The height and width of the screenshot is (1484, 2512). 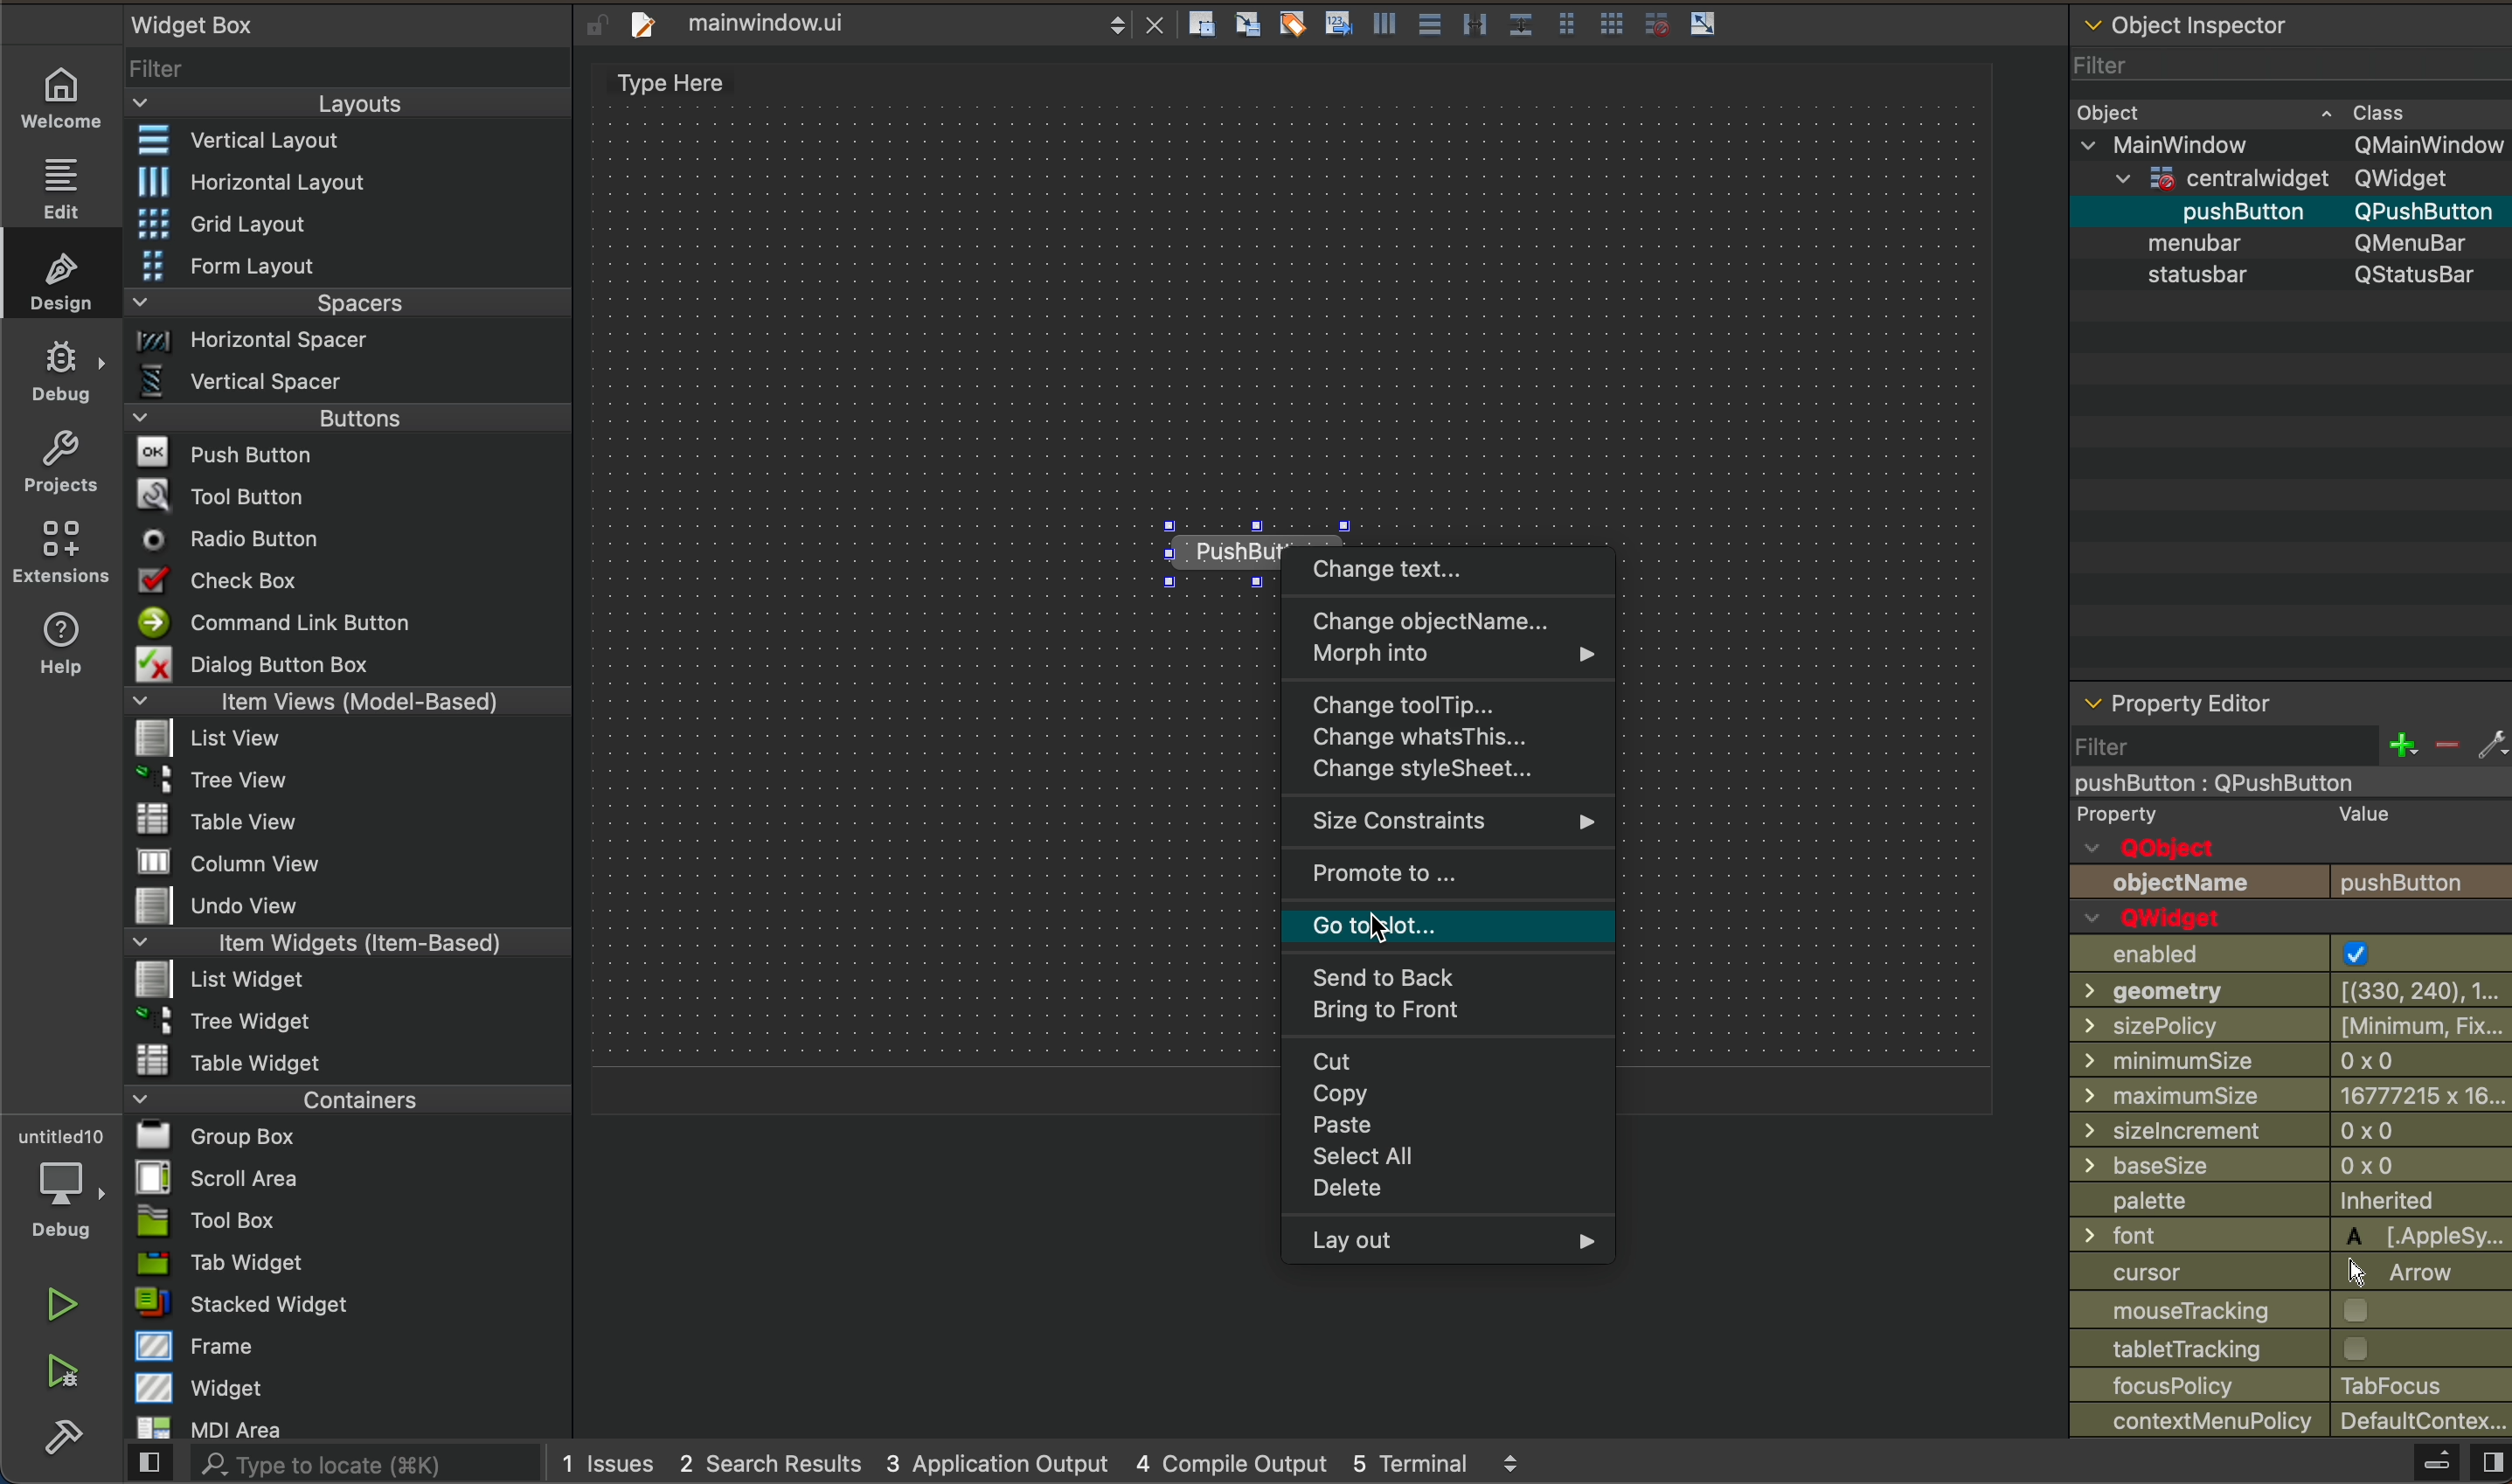 What do you see at coordinates (342, 339) in the screenshot?
I see `Horizontal spacer` at bounding box center [342, 339].